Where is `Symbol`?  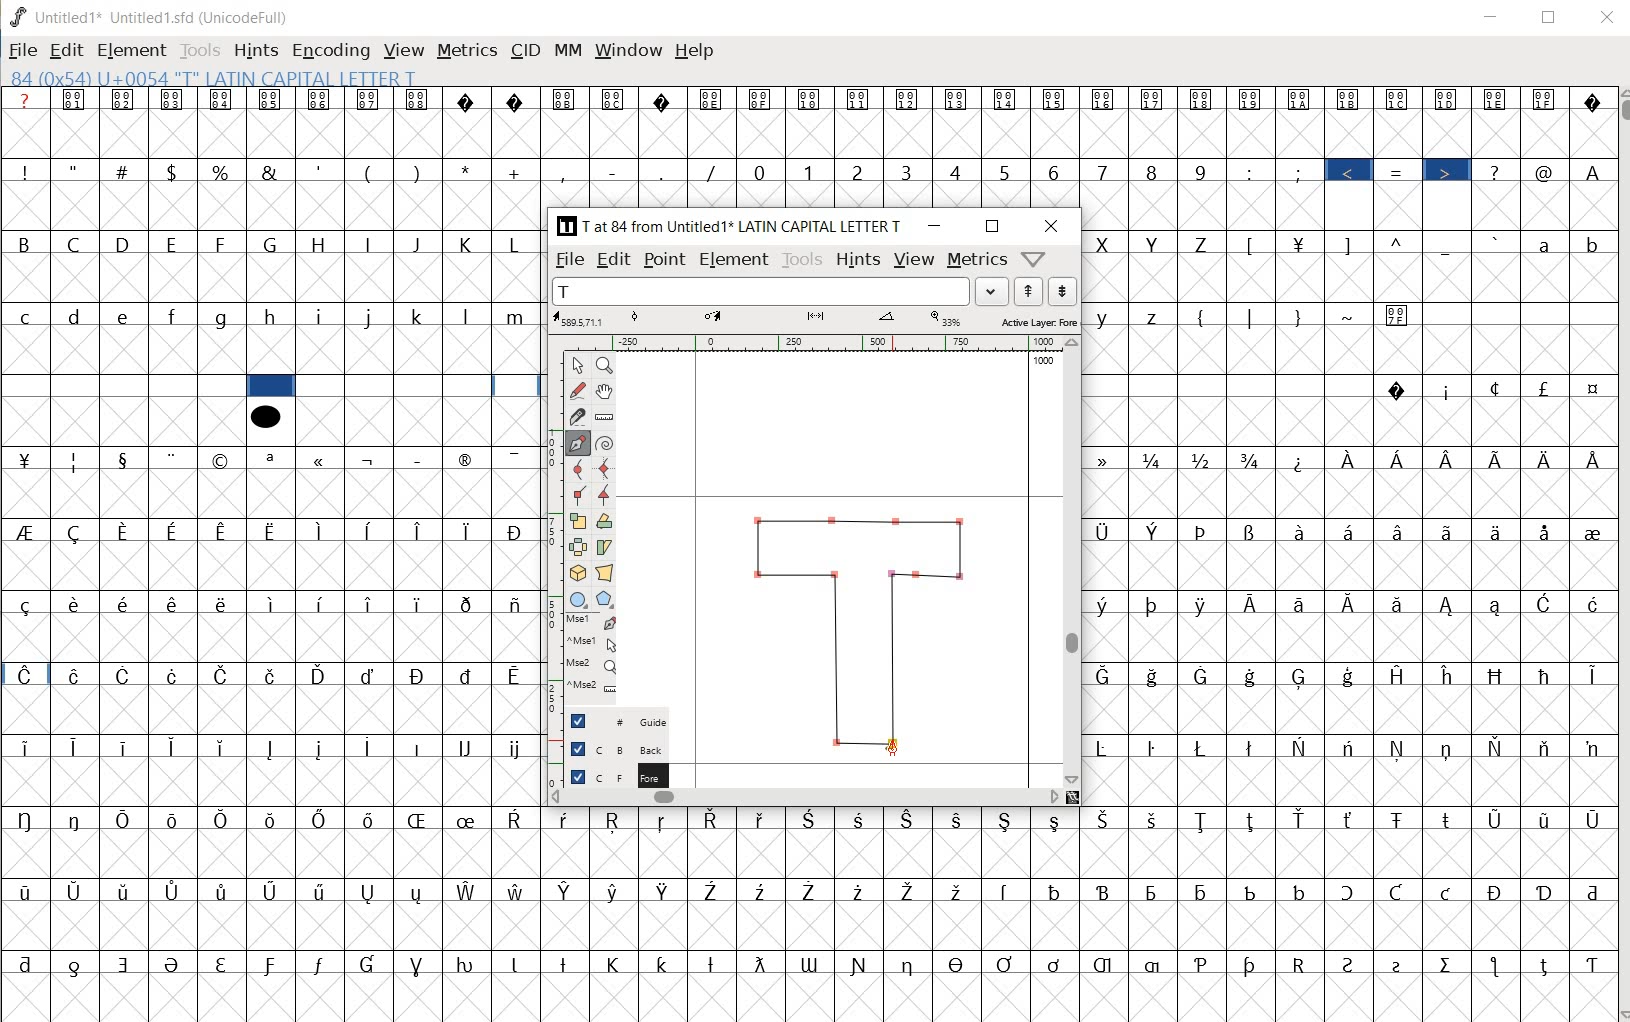 Symbol is located at coordinates (419, 675).